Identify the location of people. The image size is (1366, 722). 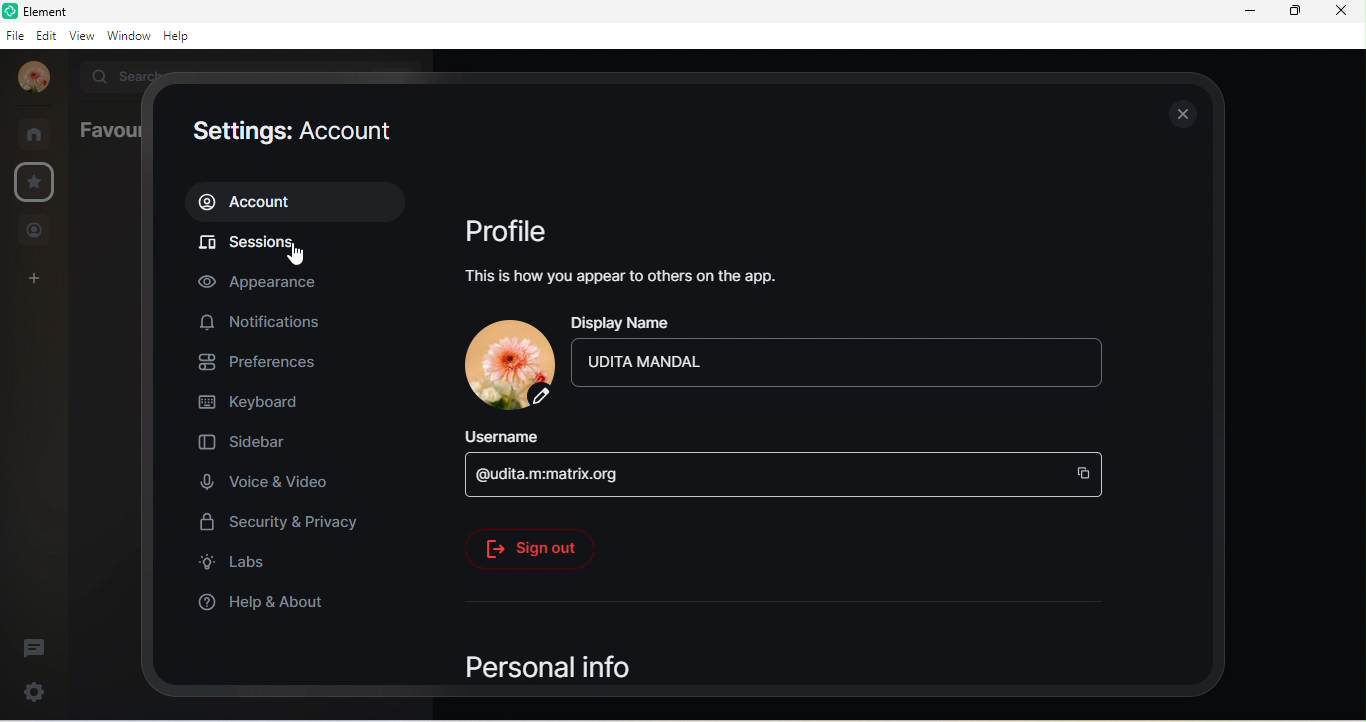
(35, 232).